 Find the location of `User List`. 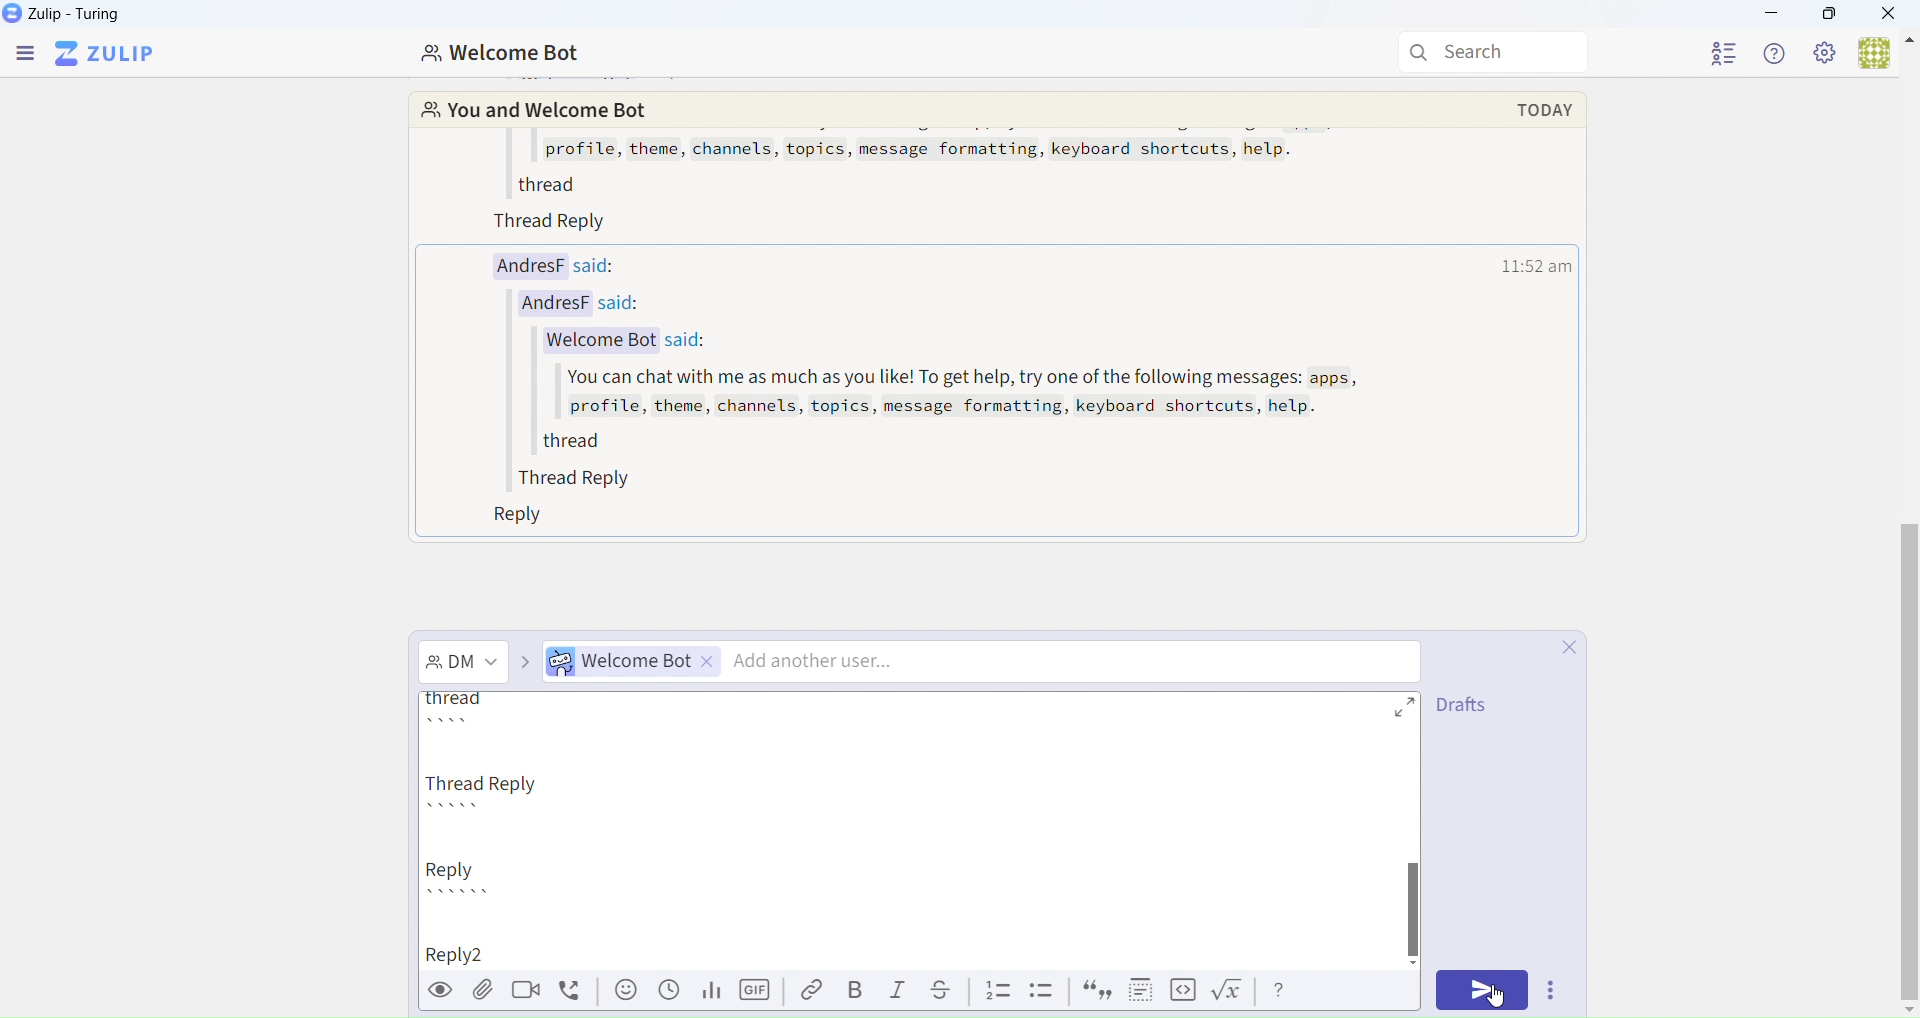

User List is located at coordinates (1730, 55).